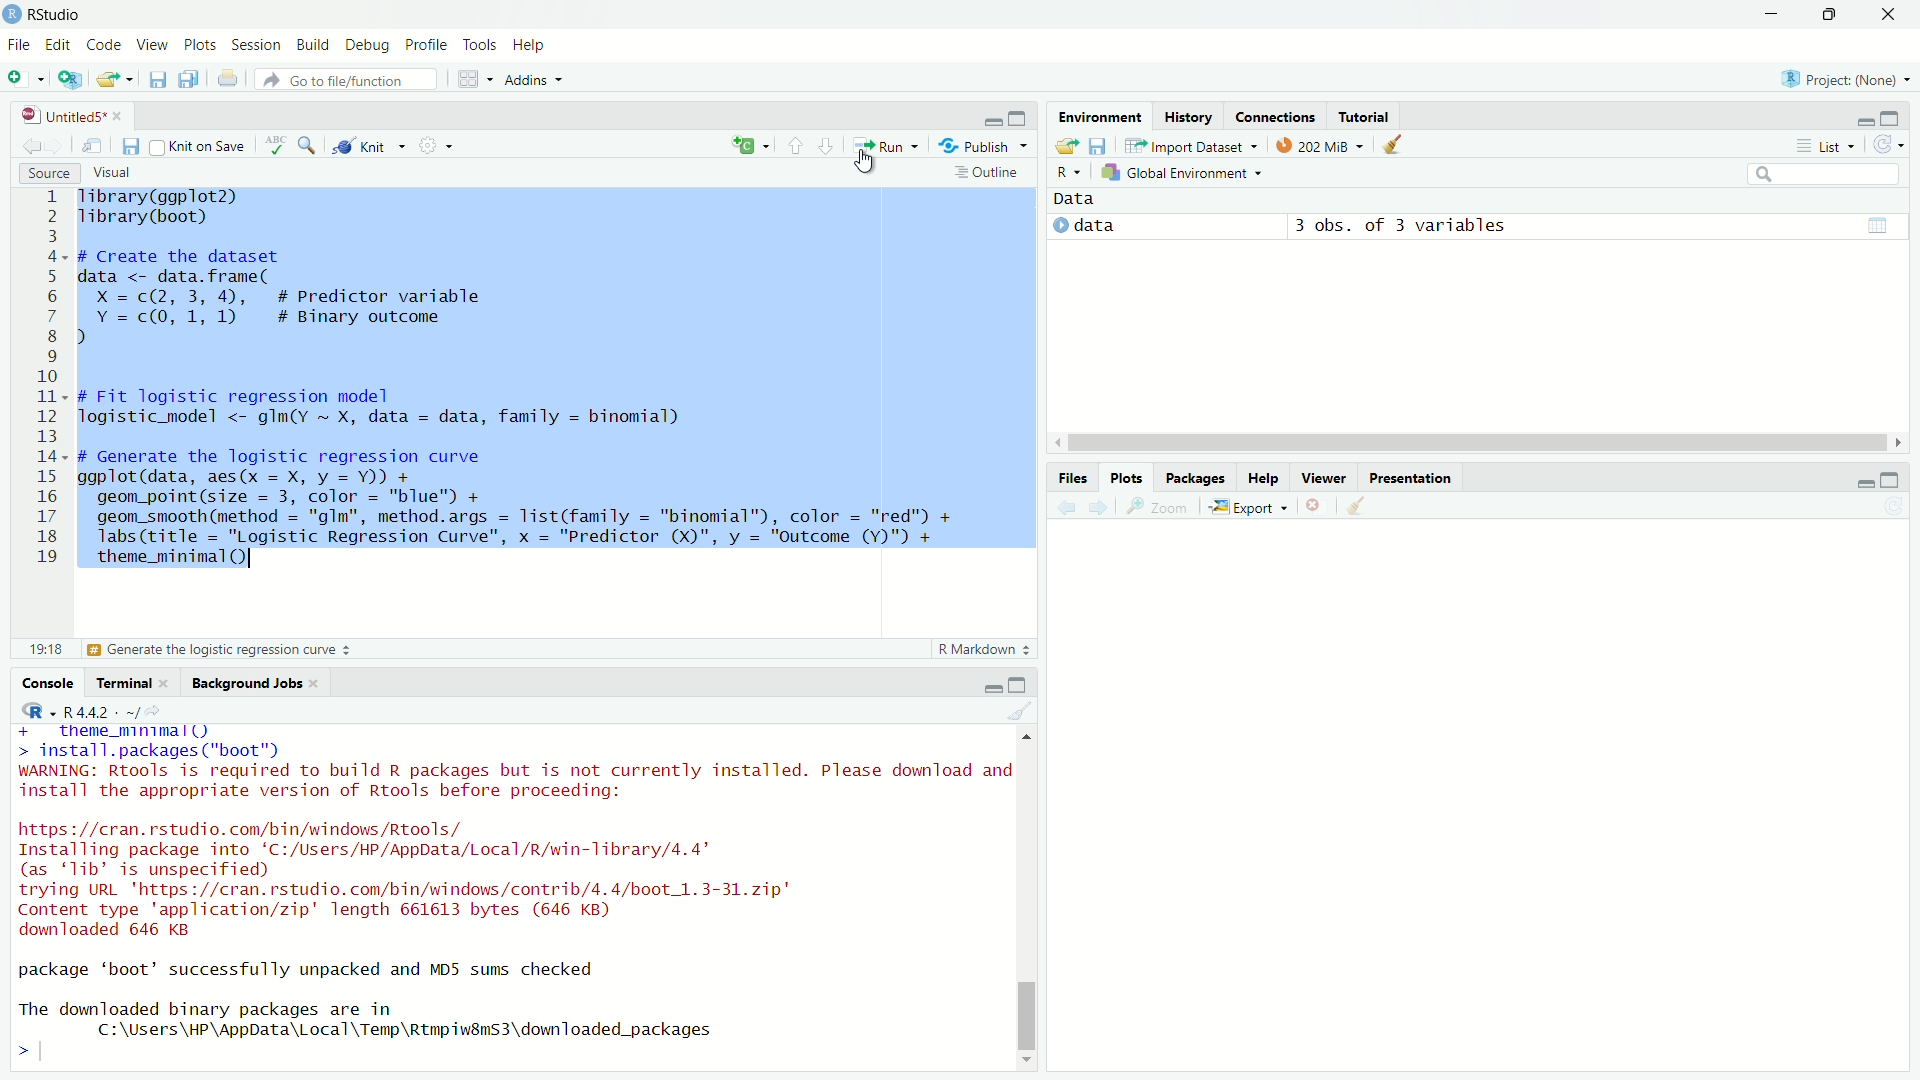 This screenshot has width=1920, height=1080. Describe the element at coordinates (1075, 199) in the screenshot. I see `Data` at that location.